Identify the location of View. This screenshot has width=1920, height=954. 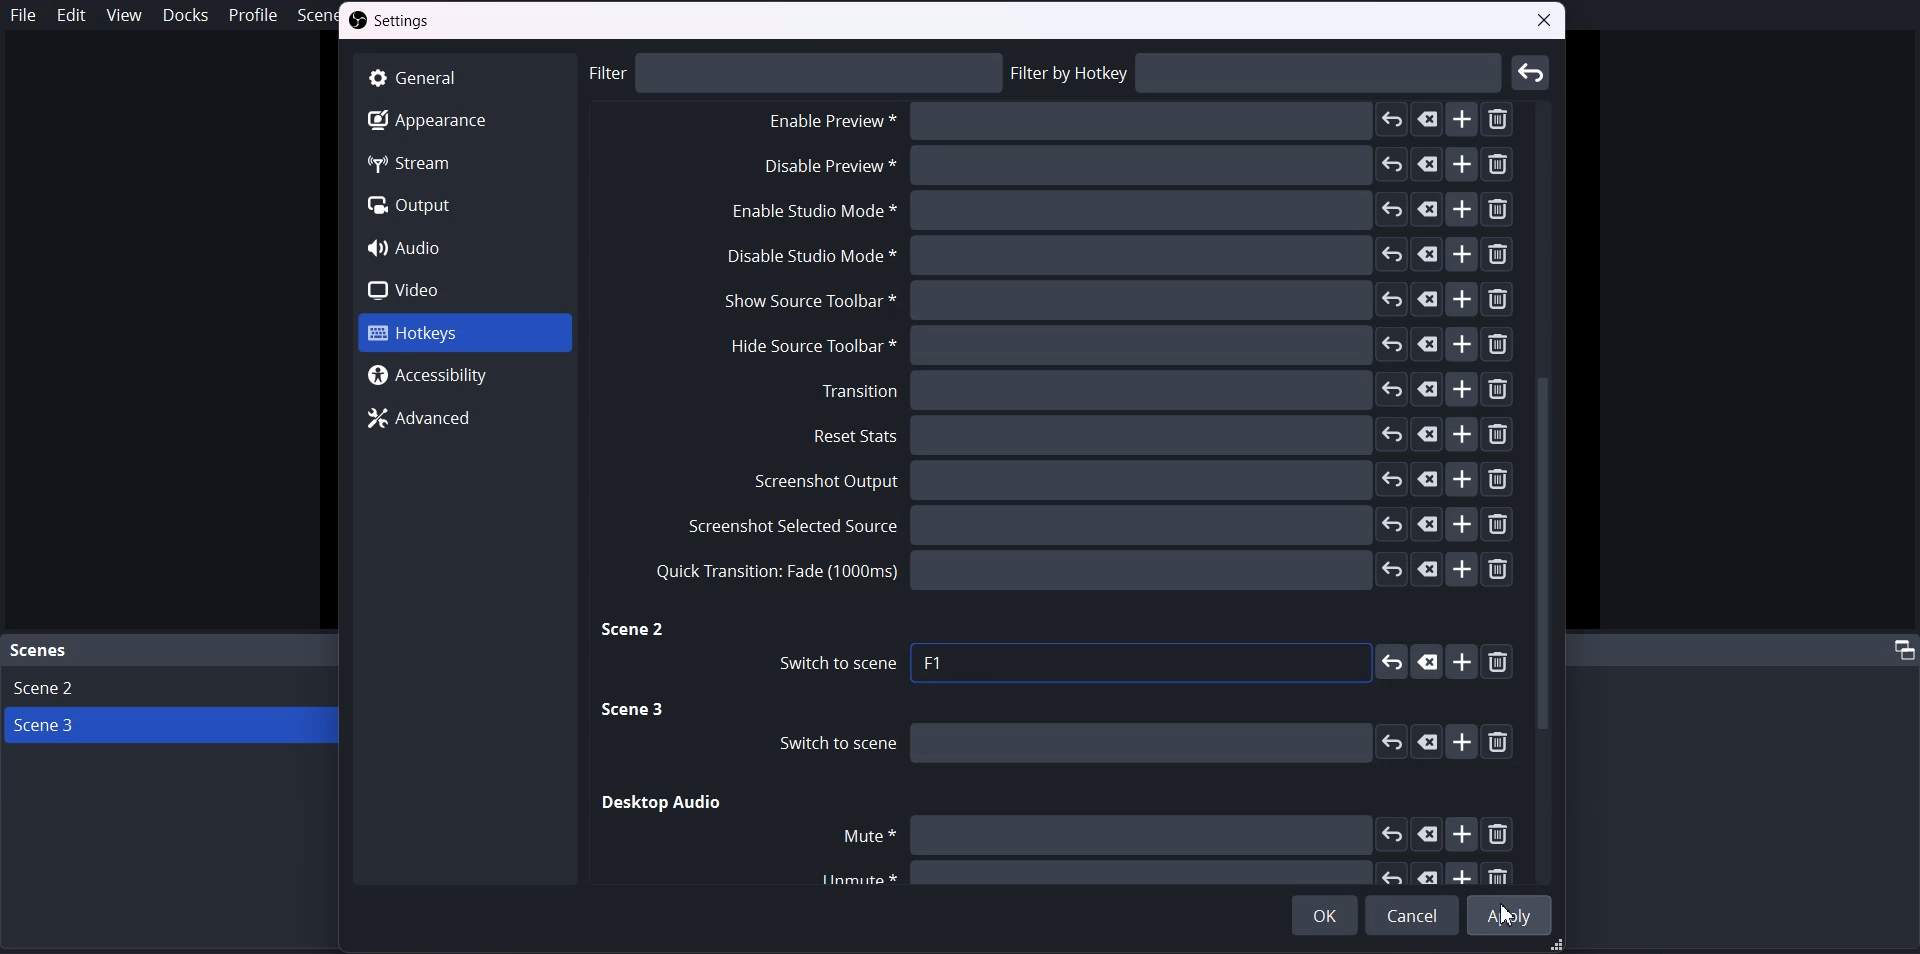
(122, 14).